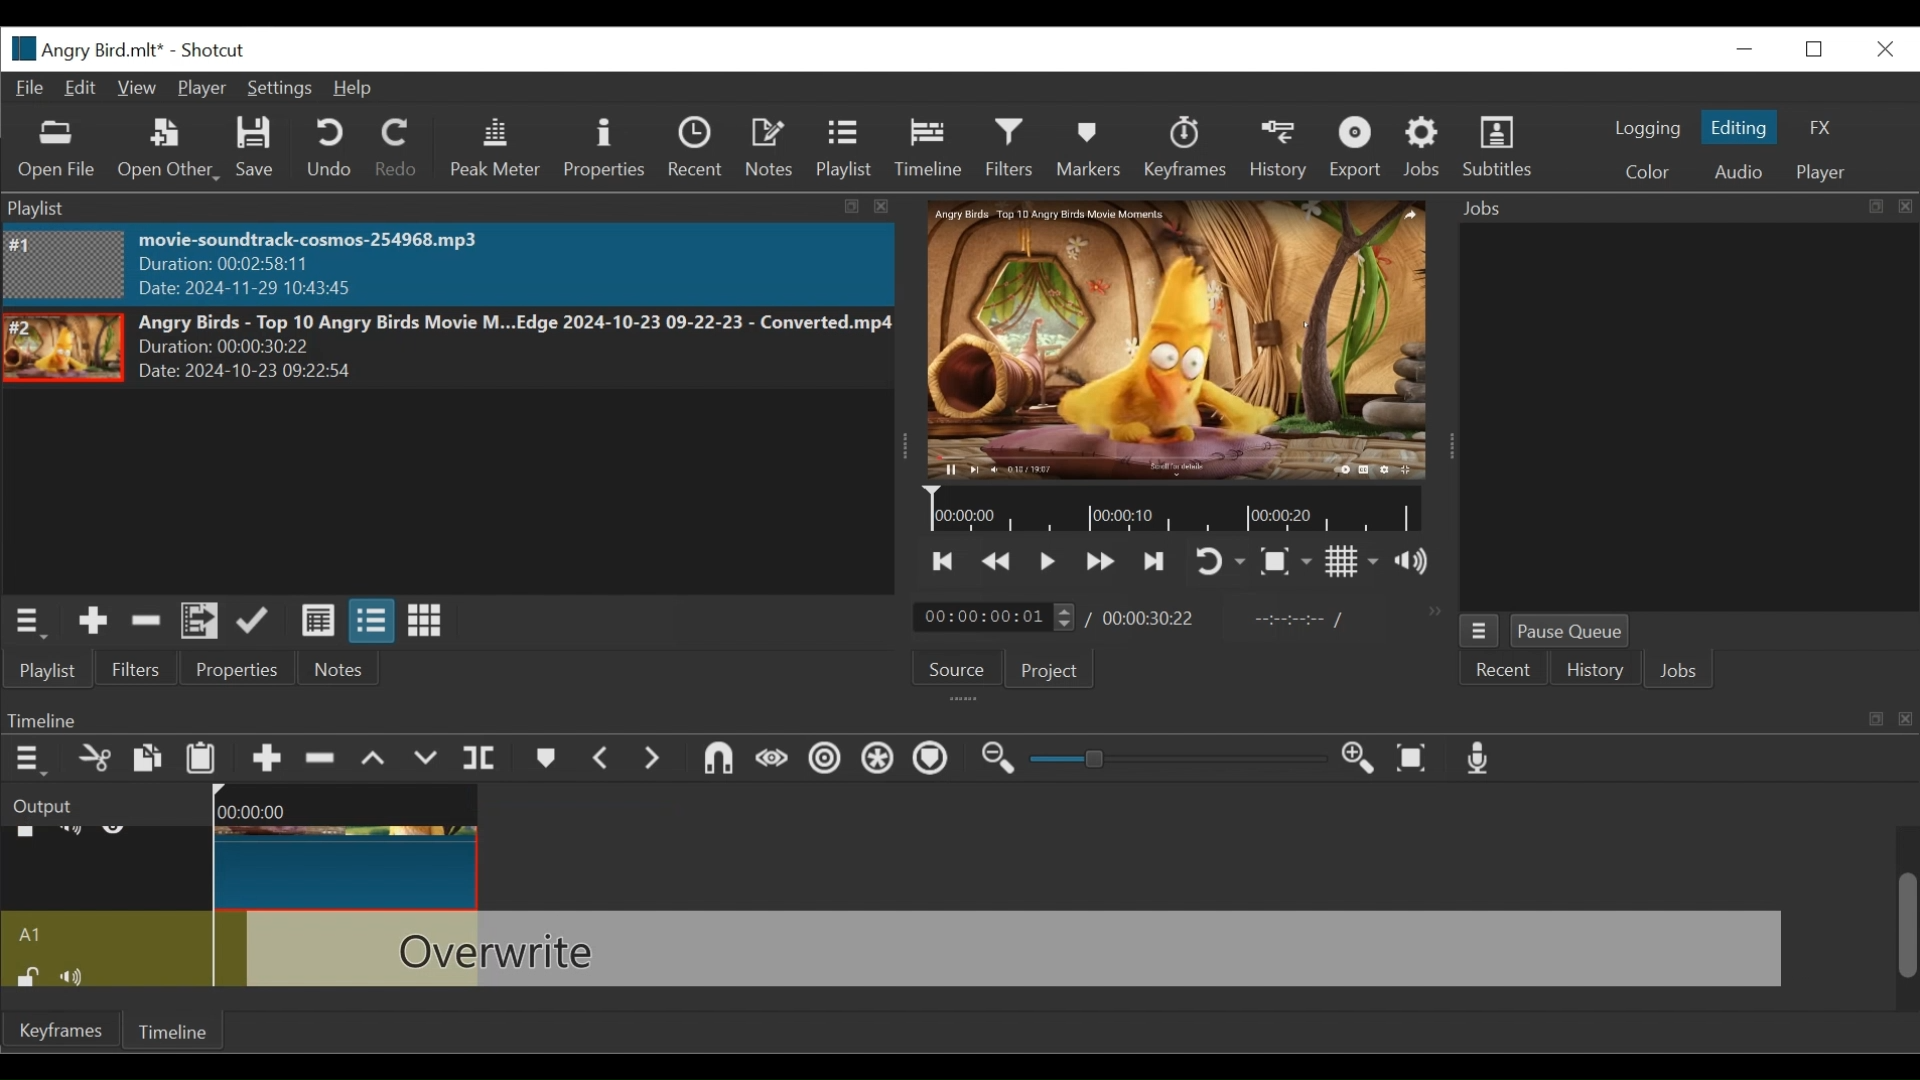 This screenshot has height=1080, width=1920. Describe the element at coordinates (277, 89) in the screenshot. I see `Settings` at that location.